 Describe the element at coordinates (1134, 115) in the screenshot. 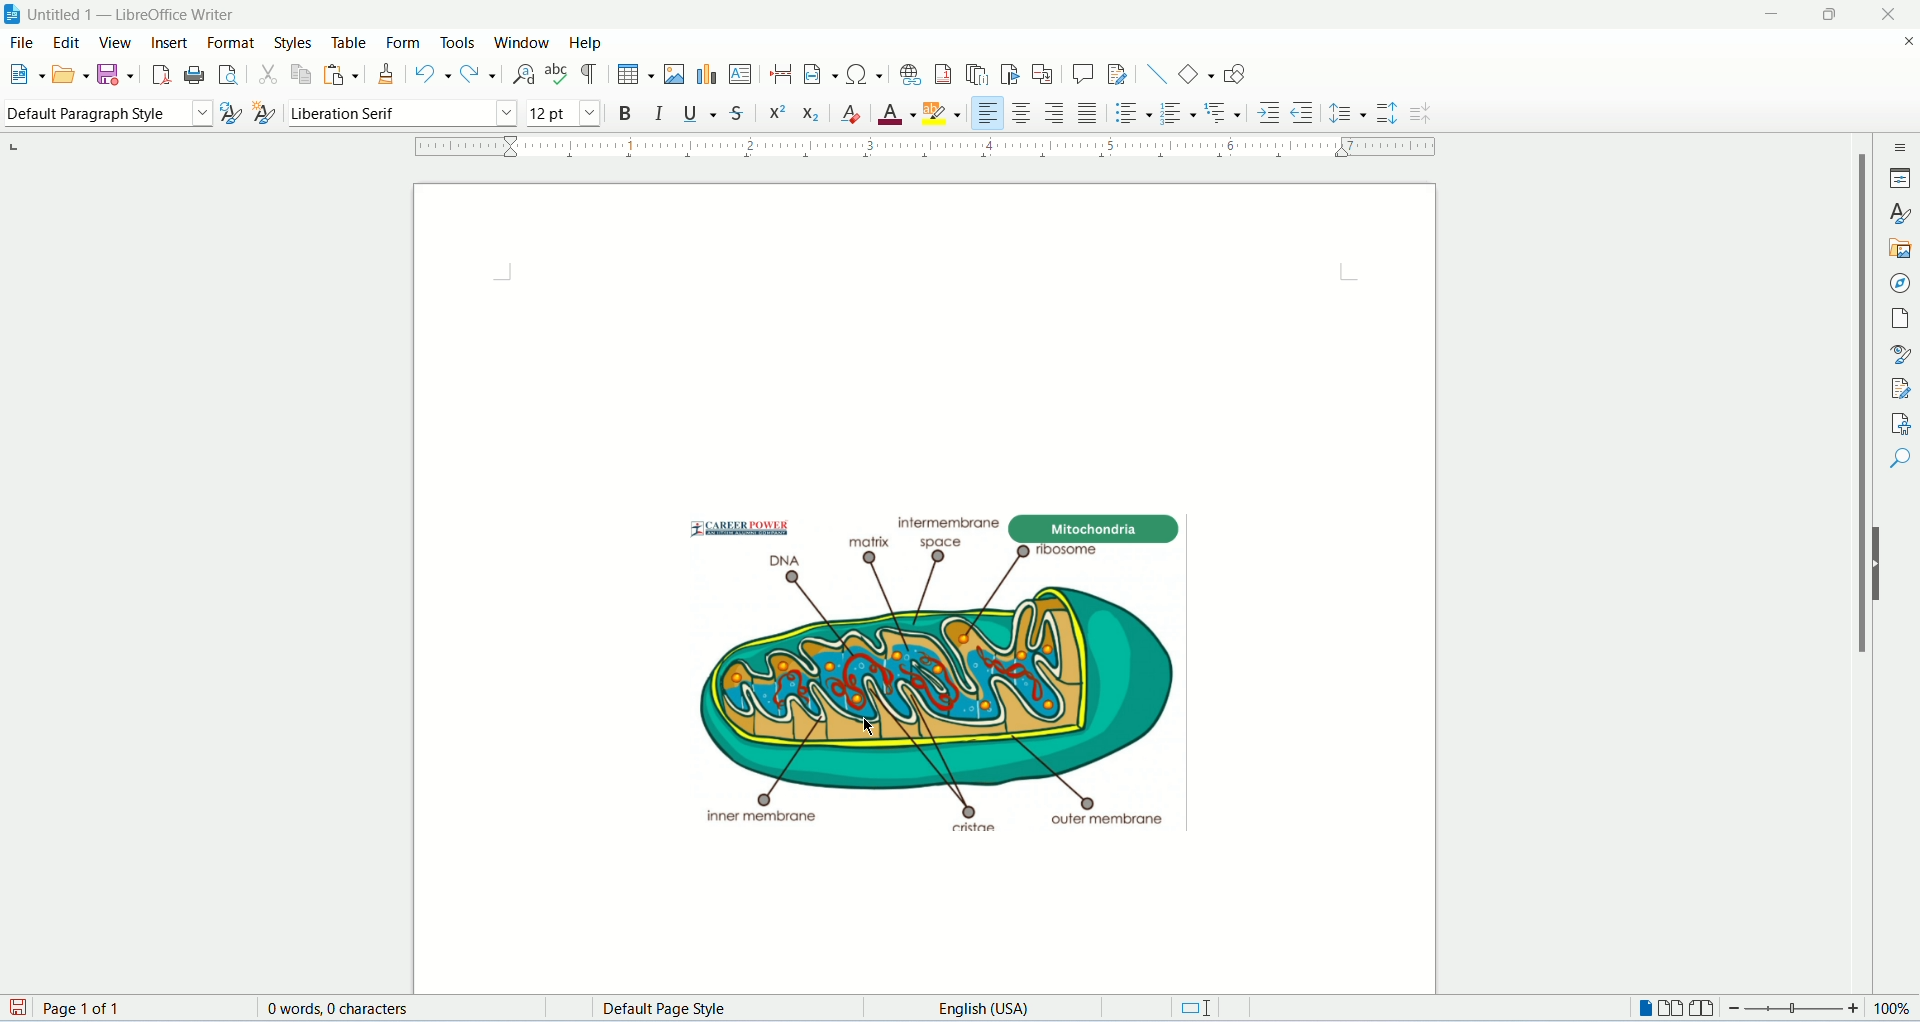

I see `unordered list` at that location.